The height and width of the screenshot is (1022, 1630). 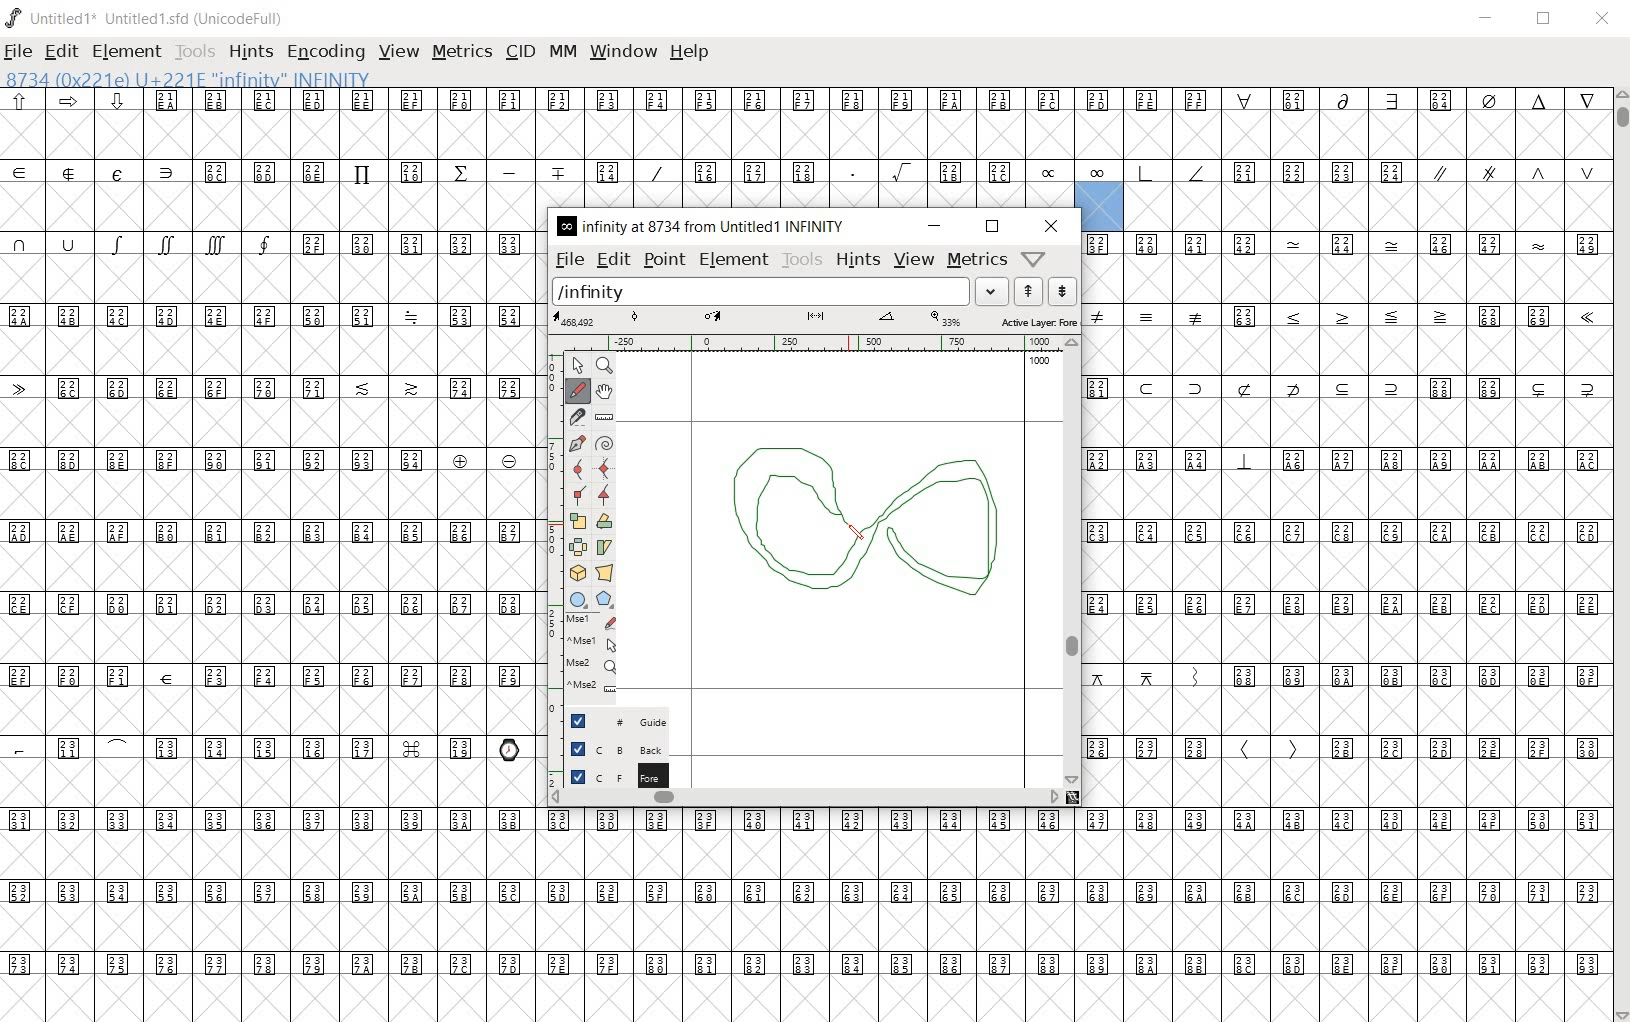 I want to click on symbol, so click(x=1345, y=243).